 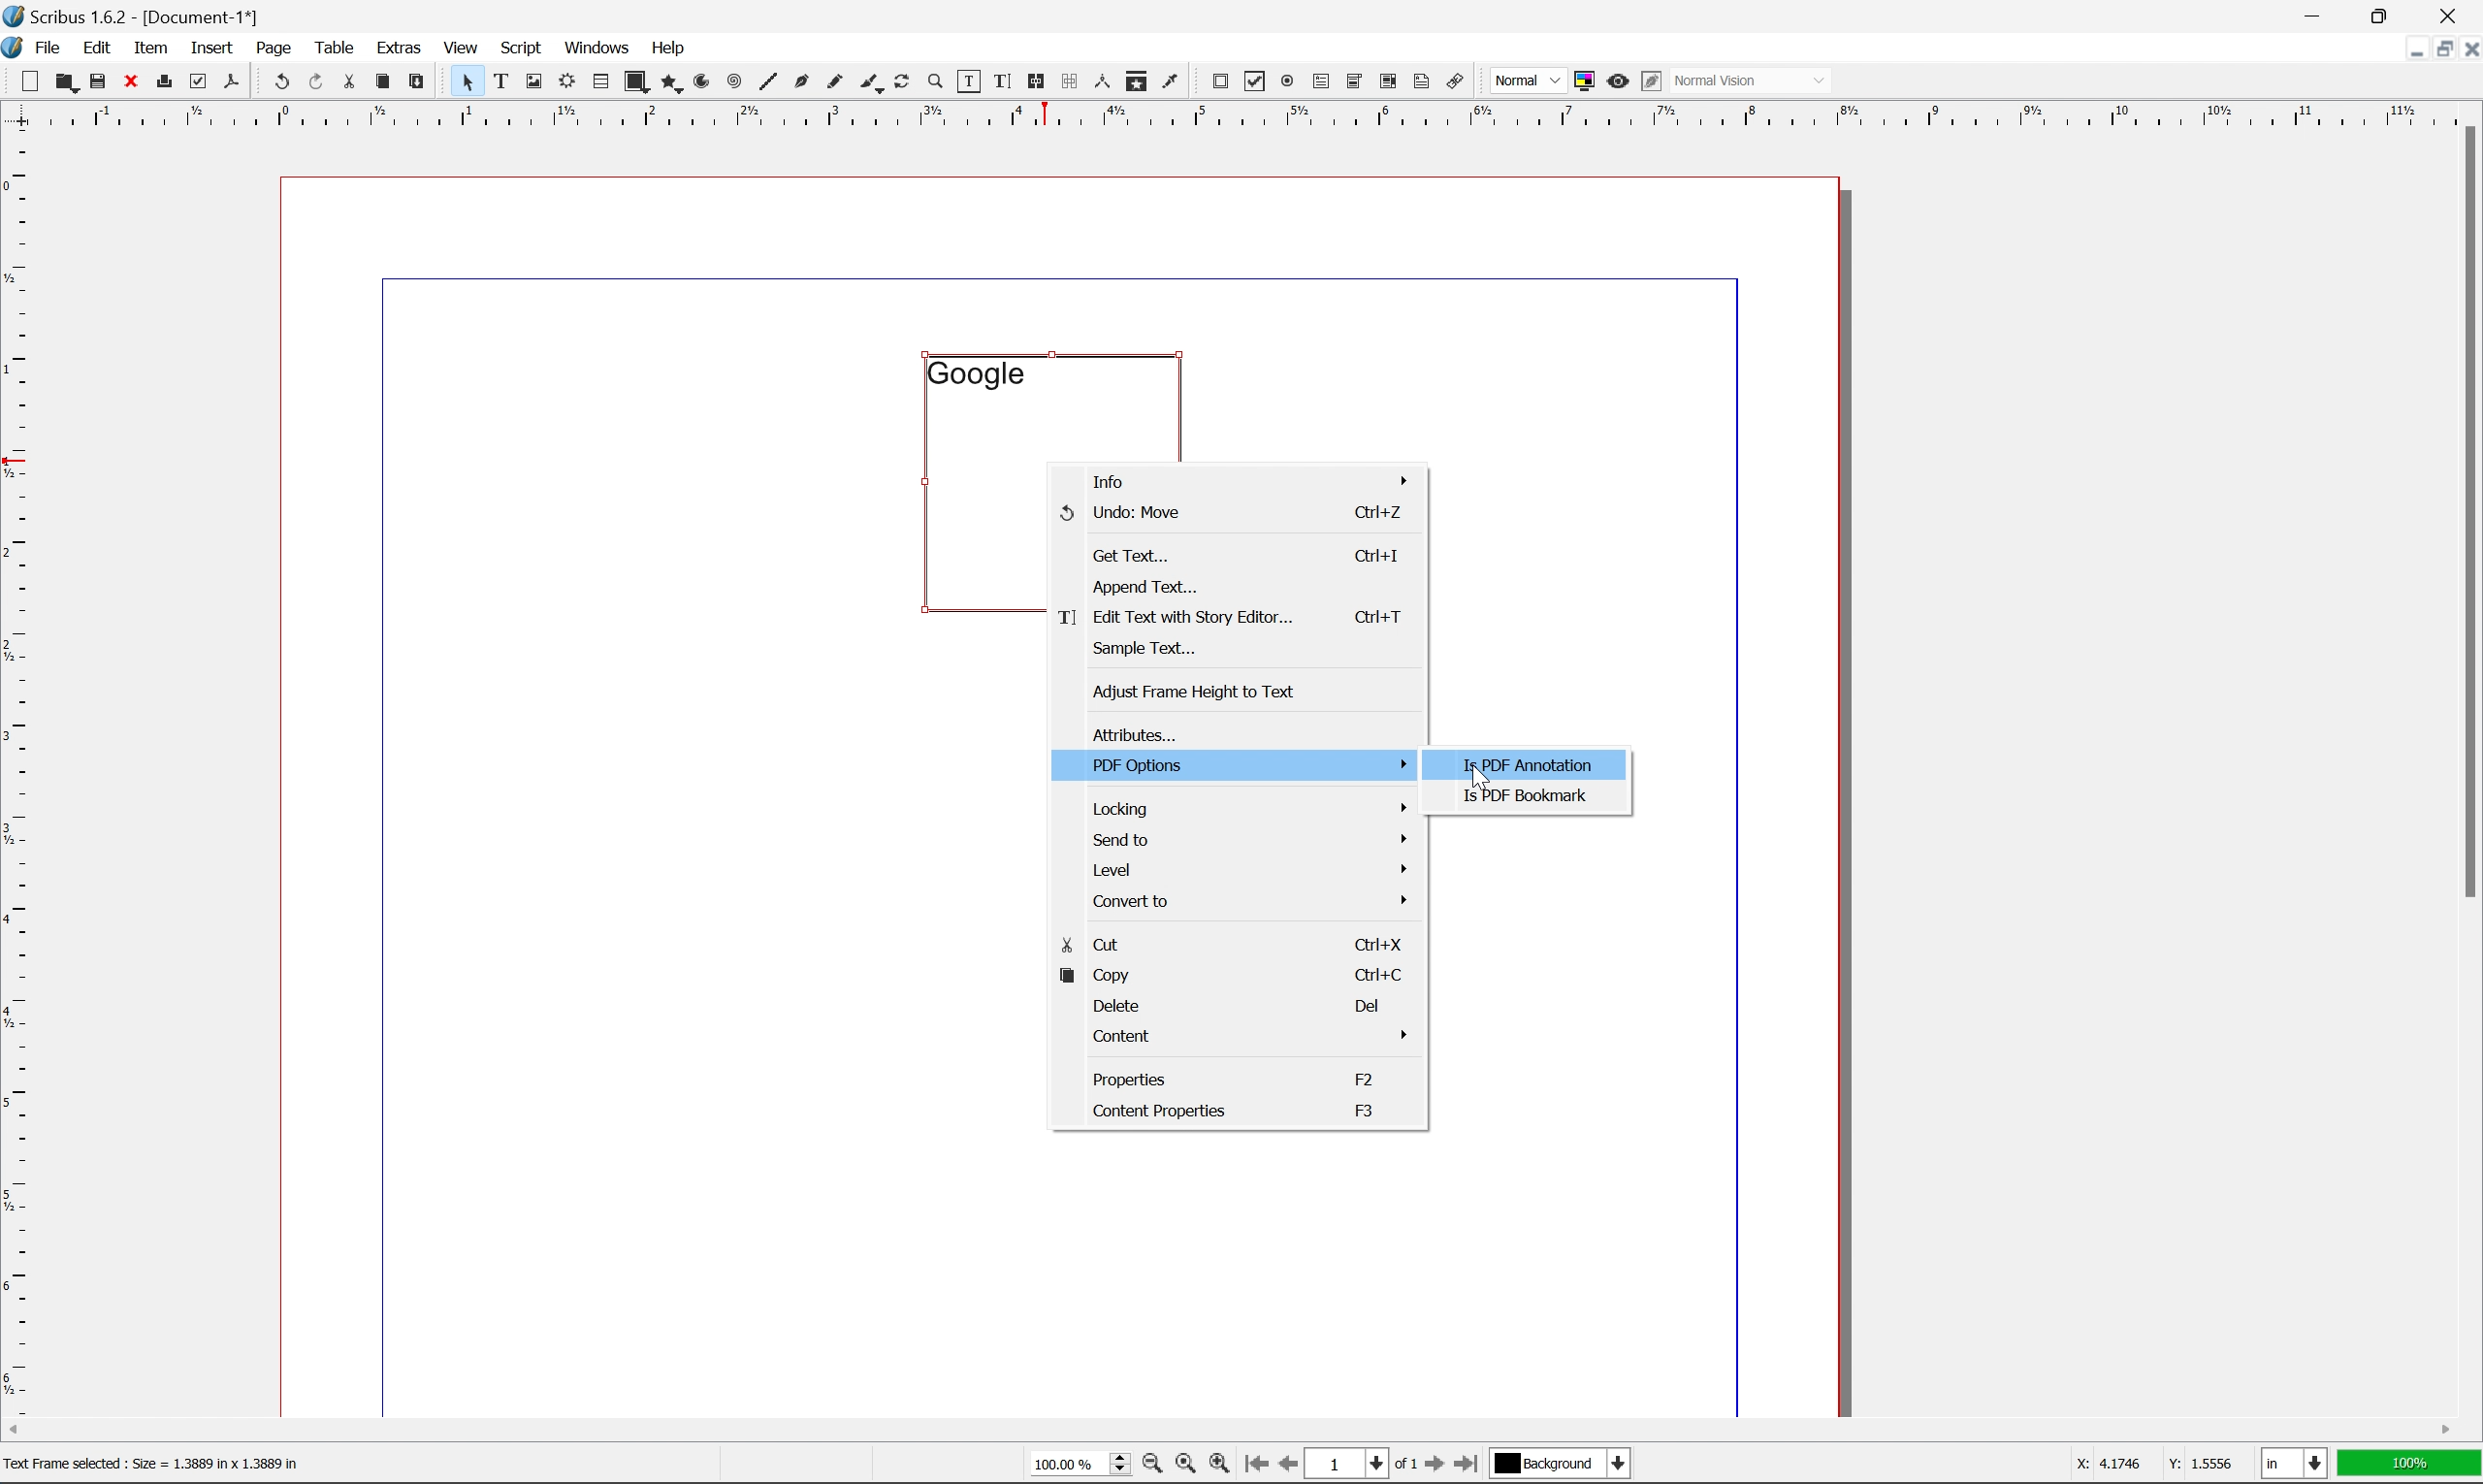 What do you see at coordinates (1121, 512) in the screenshot?
I see `Undo: move` at bounding box center [1121, 512].